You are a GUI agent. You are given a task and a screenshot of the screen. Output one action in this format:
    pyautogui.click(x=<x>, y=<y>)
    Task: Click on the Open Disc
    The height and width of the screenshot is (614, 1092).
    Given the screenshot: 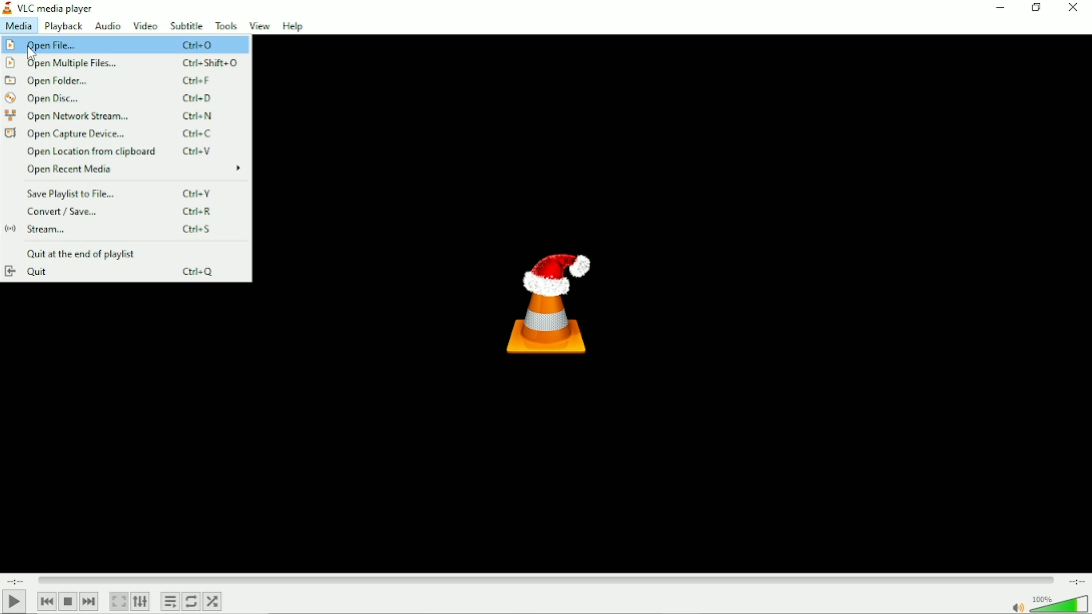 What is the action you would take?
    pyautogui.click(x=123, y=98)
    